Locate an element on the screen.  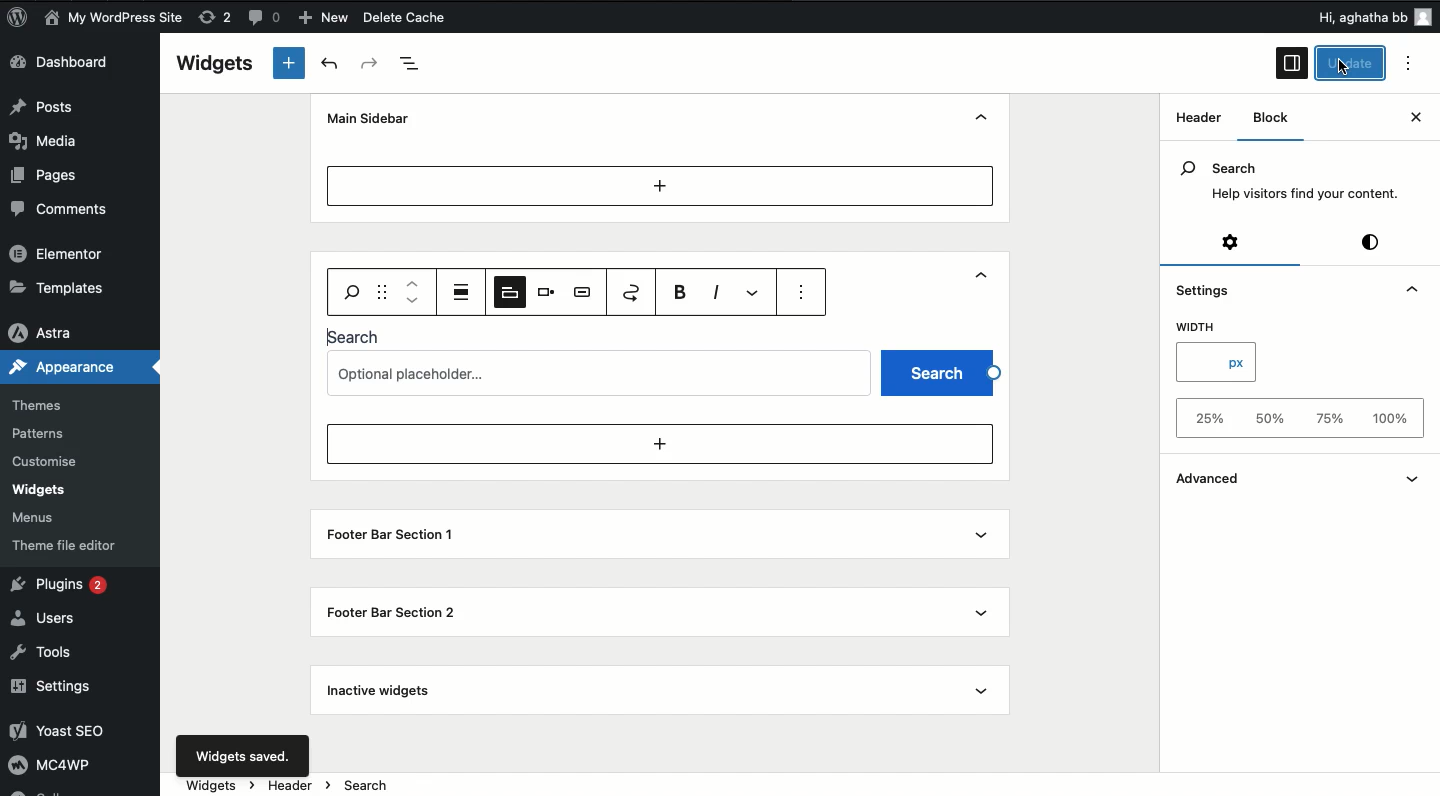
Use button with icon is located at coordinates (584, 292).